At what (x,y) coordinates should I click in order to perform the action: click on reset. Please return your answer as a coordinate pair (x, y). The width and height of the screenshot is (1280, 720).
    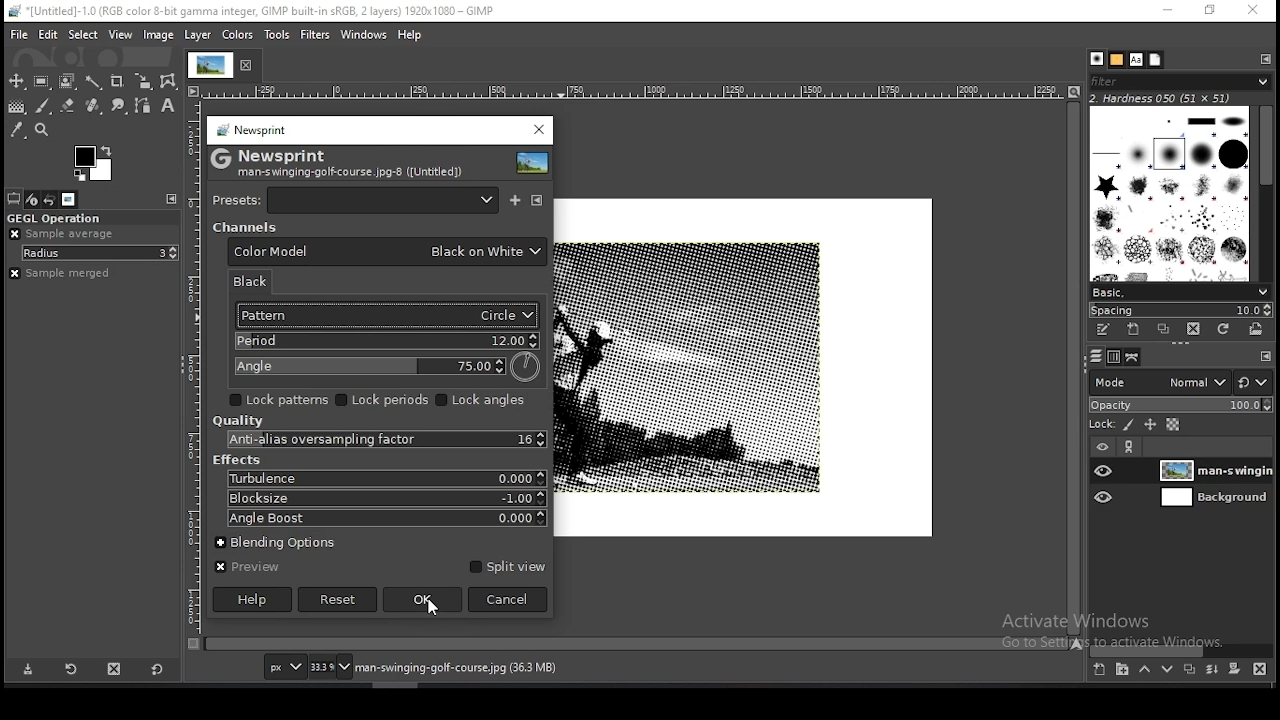
    Looking at the image, I should click on (1255, 378).